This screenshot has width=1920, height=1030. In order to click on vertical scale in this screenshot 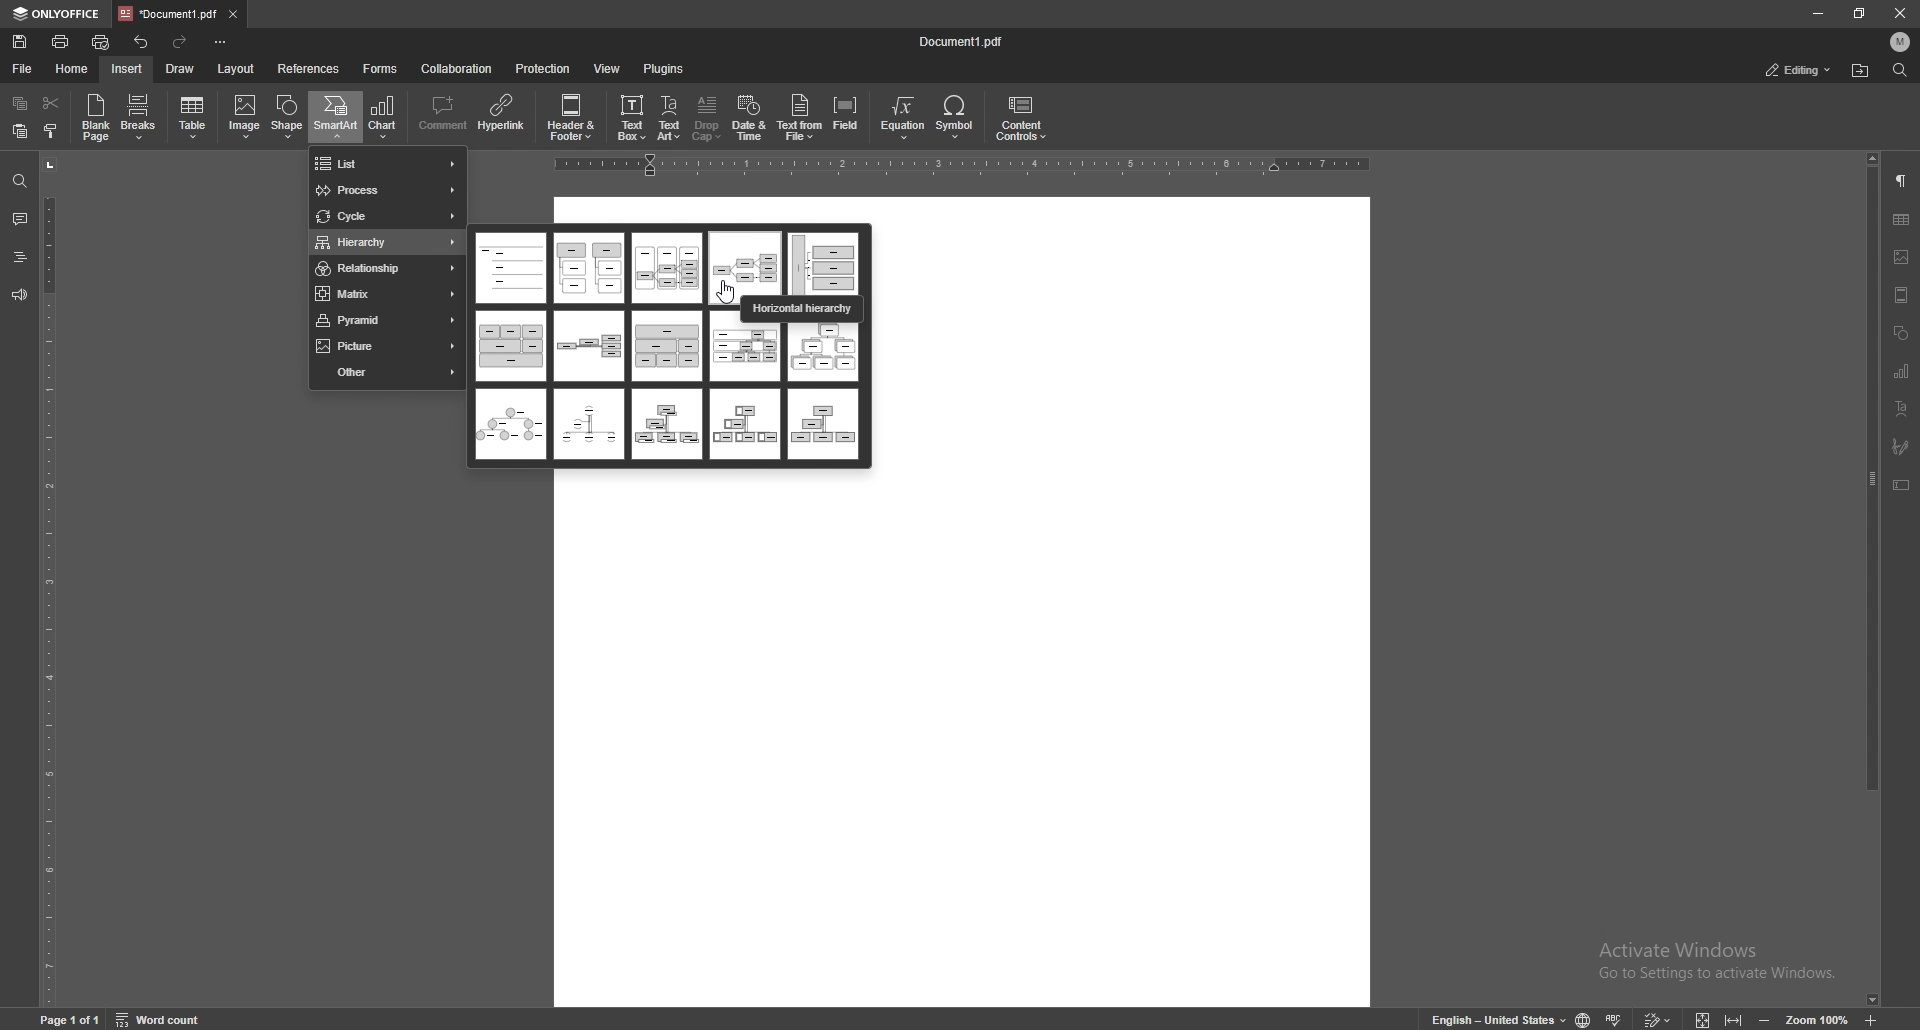, I will do `click(48, 579)`.